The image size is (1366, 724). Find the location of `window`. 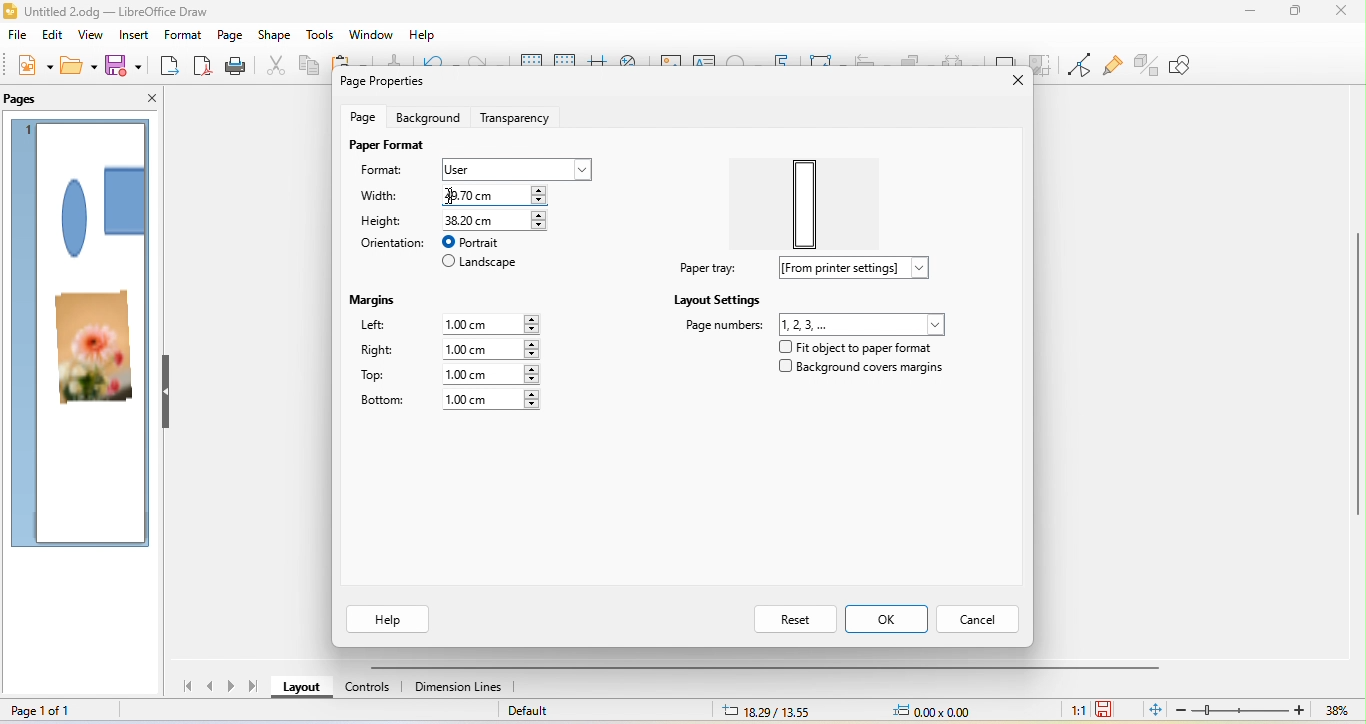

window is located at coordinates (371, 34).